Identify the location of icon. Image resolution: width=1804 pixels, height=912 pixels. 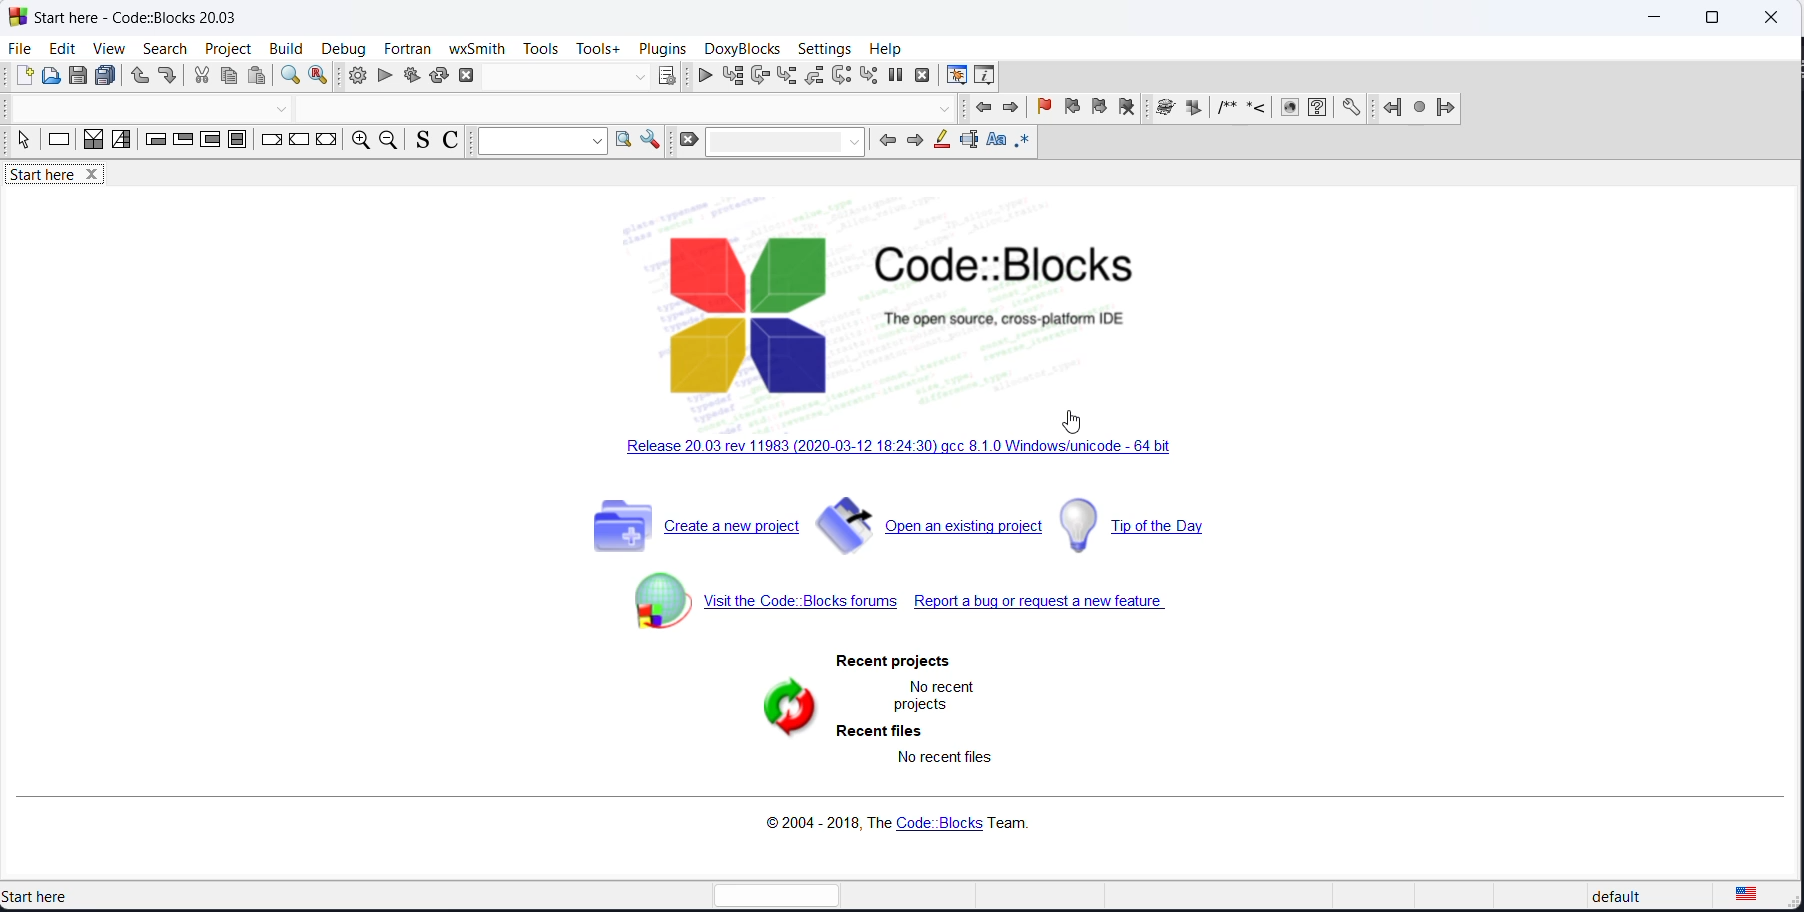
(1257, 111).